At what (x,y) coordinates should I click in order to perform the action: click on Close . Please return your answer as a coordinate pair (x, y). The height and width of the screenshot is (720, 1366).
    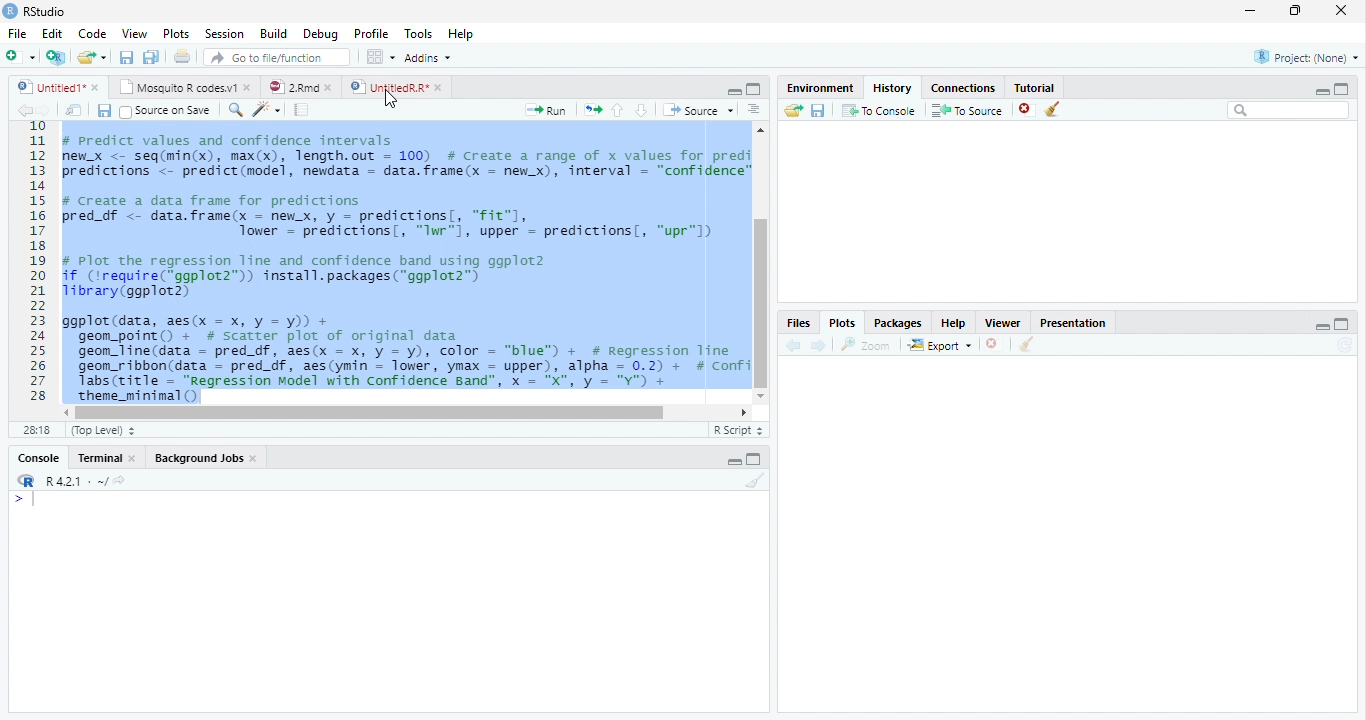
    Looking at the image, I should click on (1342, 12).